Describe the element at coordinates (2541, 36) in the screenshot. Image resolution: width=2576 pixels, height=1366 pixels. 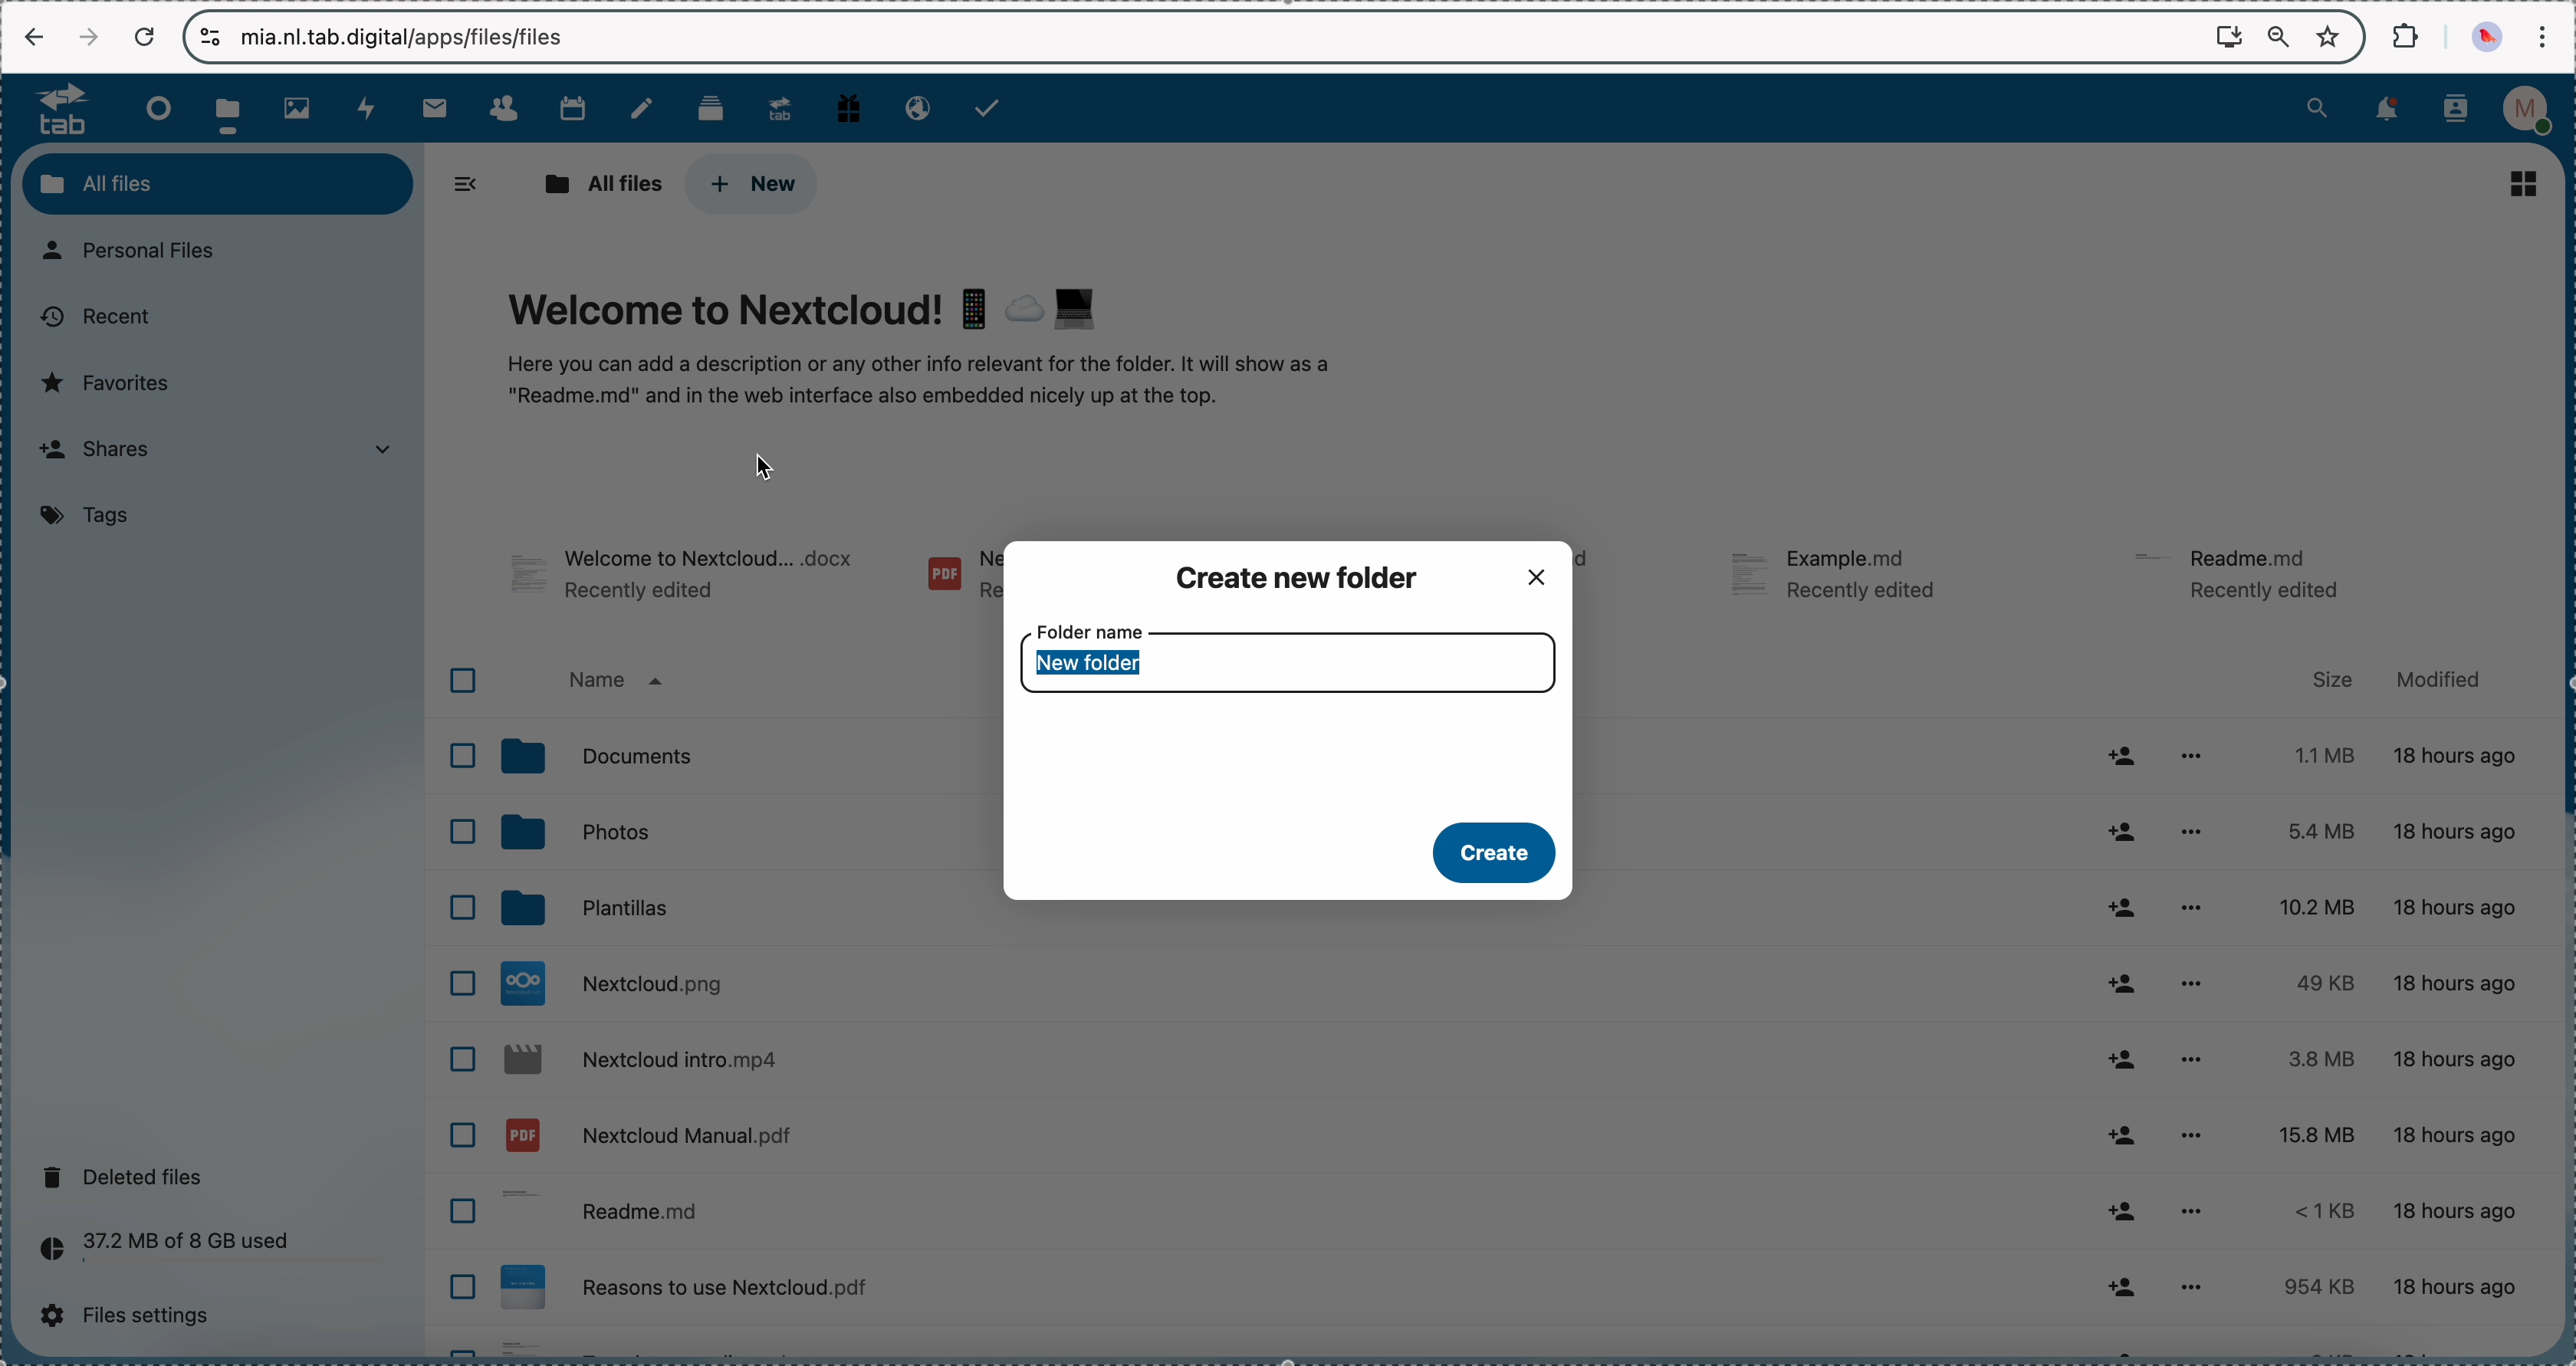
I see `customize and control Google Chrome` at that location.